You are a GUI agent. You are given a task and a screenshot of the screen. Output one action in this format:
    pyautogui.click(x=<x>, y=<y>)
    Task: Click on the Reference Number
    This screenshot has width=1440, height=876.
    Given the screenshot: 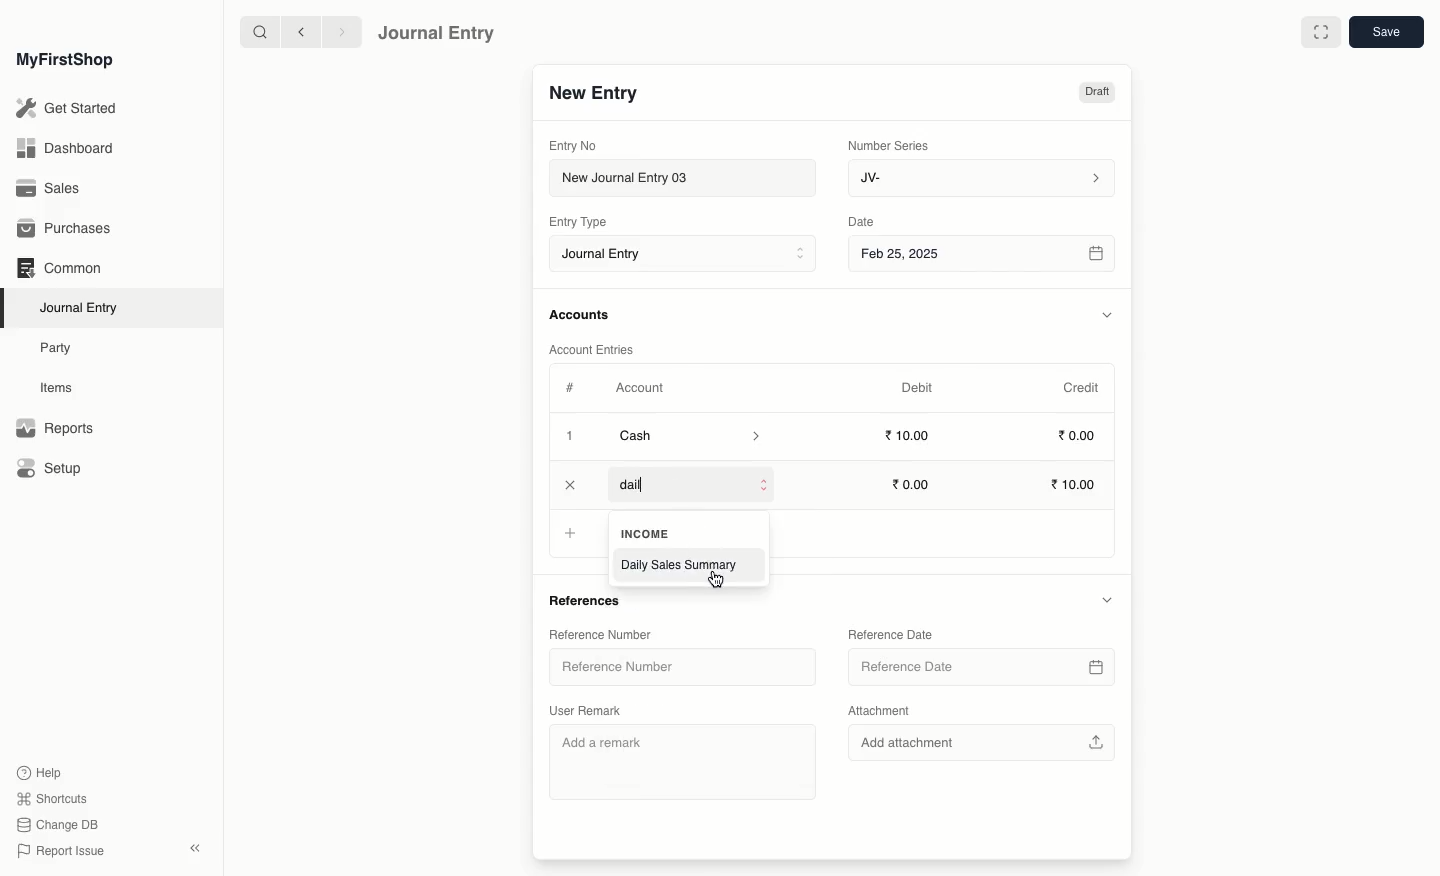 What is the action you would take?
    pyautogui.click(x=625, y=670)
    